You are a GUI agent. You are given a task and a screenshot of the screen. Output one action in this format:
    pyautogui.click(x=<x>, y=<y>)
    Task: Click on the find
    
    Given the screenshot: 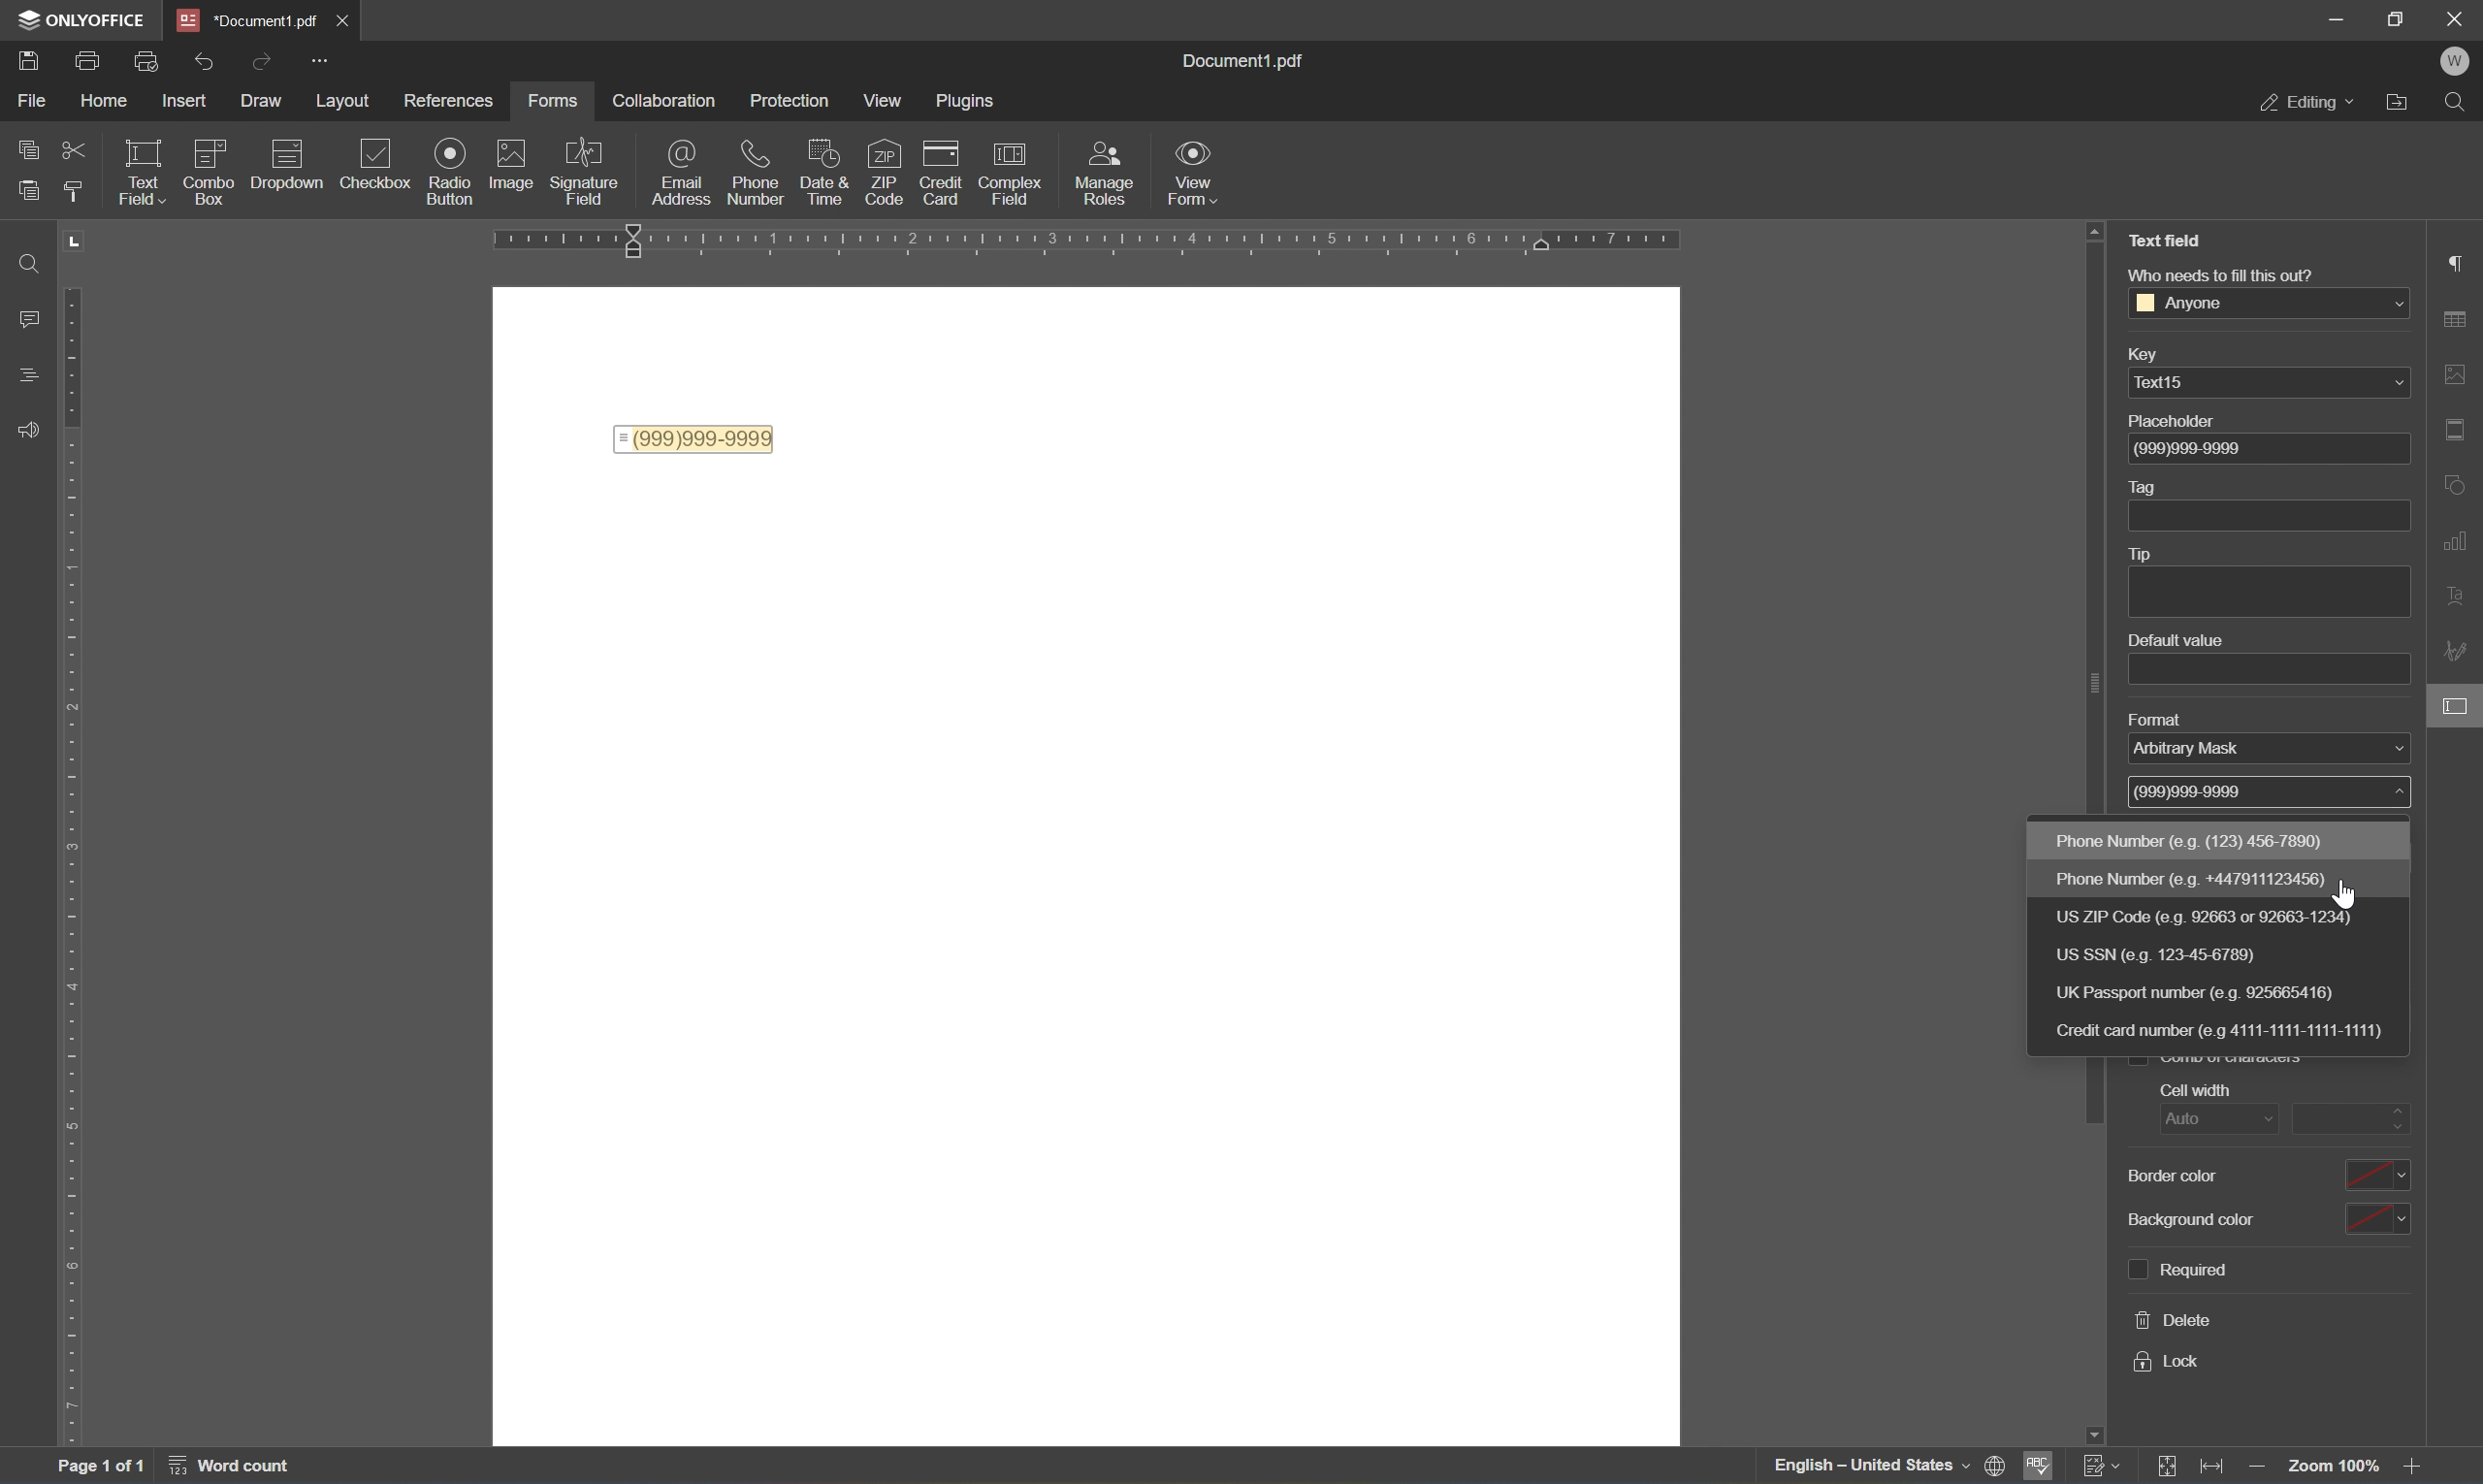 What is the action you would take?
    pyautogui.click(x=19, y=265)
    